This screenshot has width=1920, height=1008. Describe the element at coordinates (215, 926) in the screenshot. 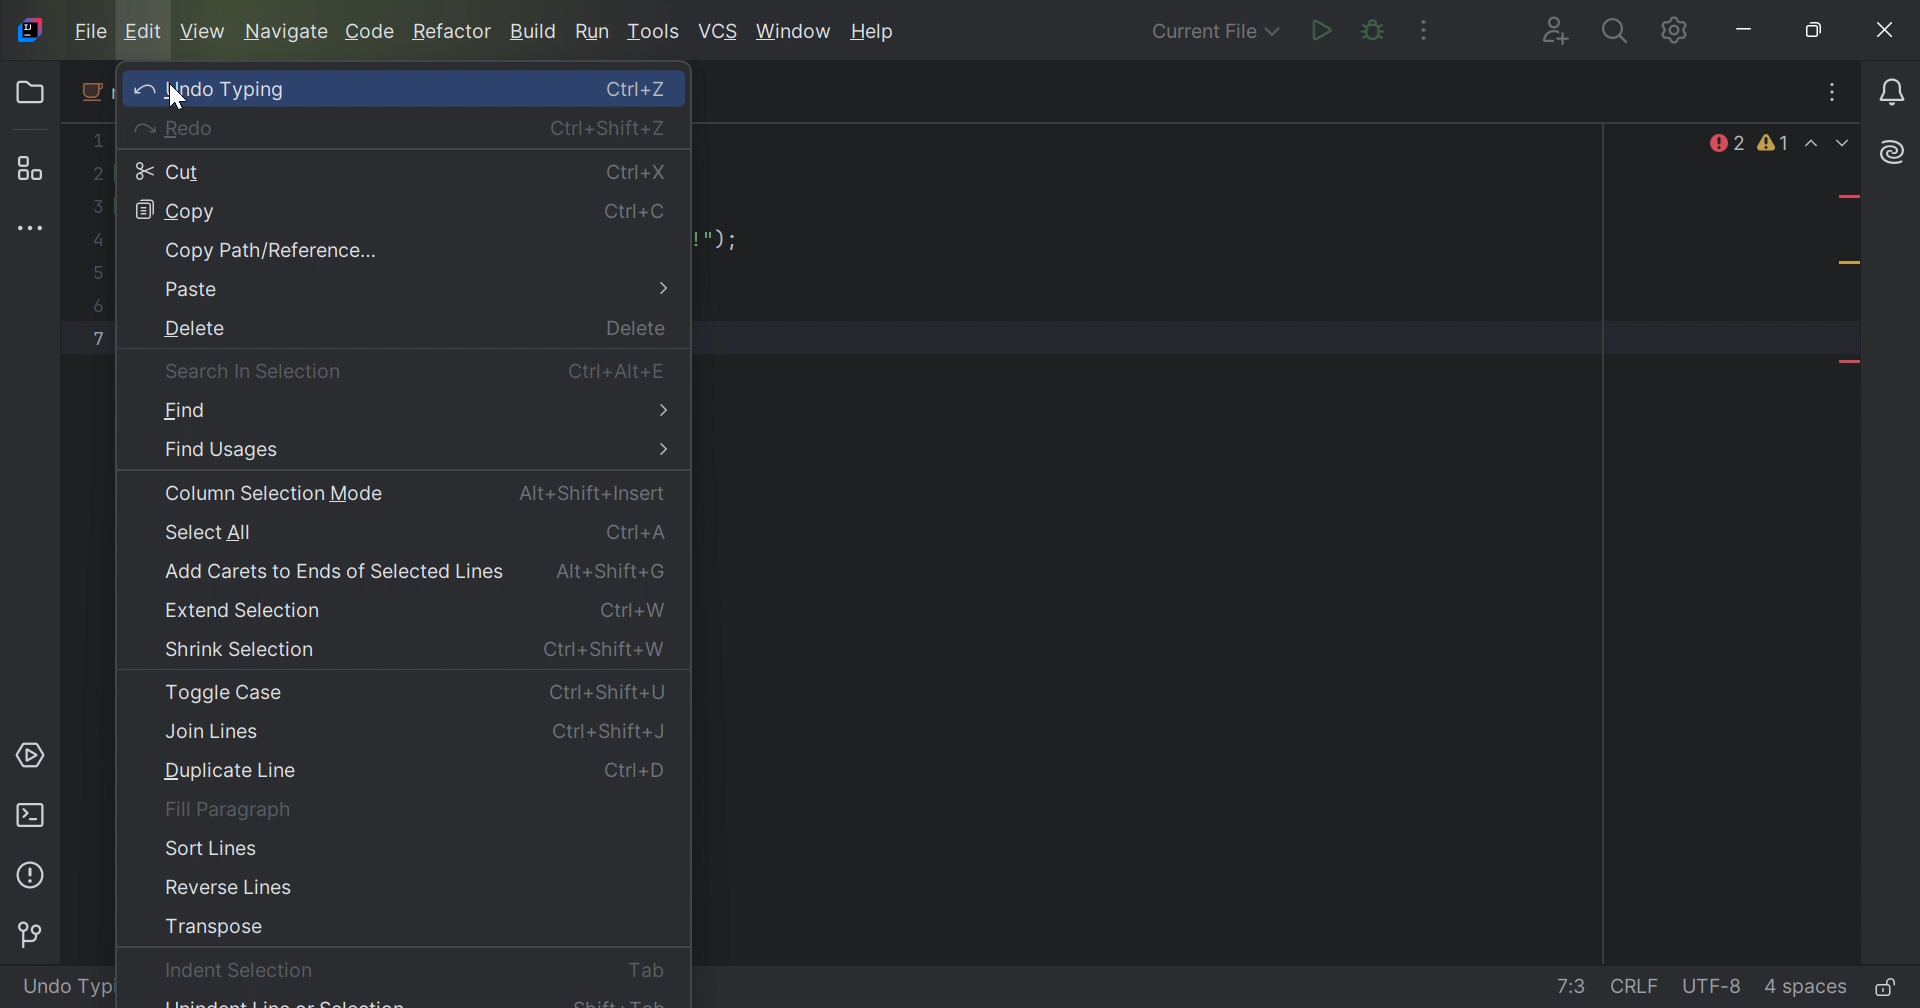

I see `Transpose` at that location.